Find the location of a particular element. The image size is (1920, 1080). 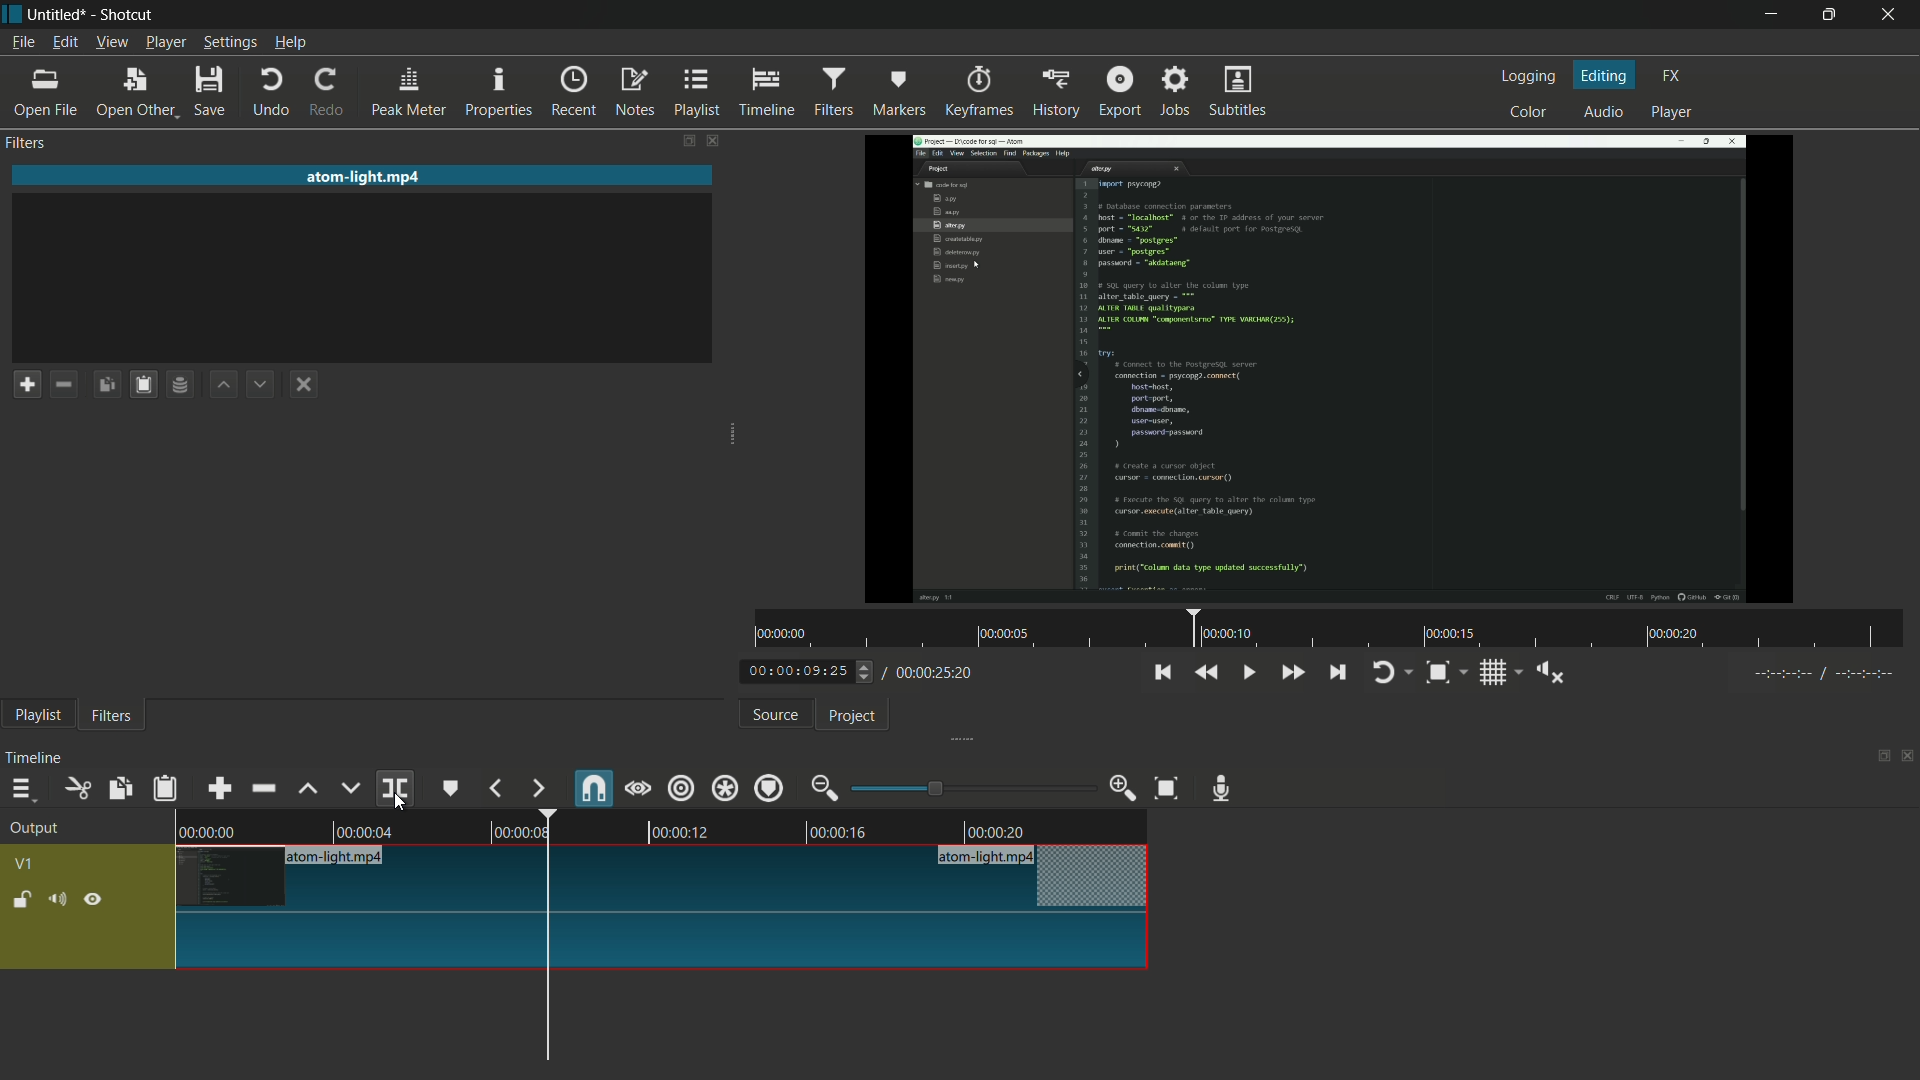

remove a filter is located at coordinates (69, 383).